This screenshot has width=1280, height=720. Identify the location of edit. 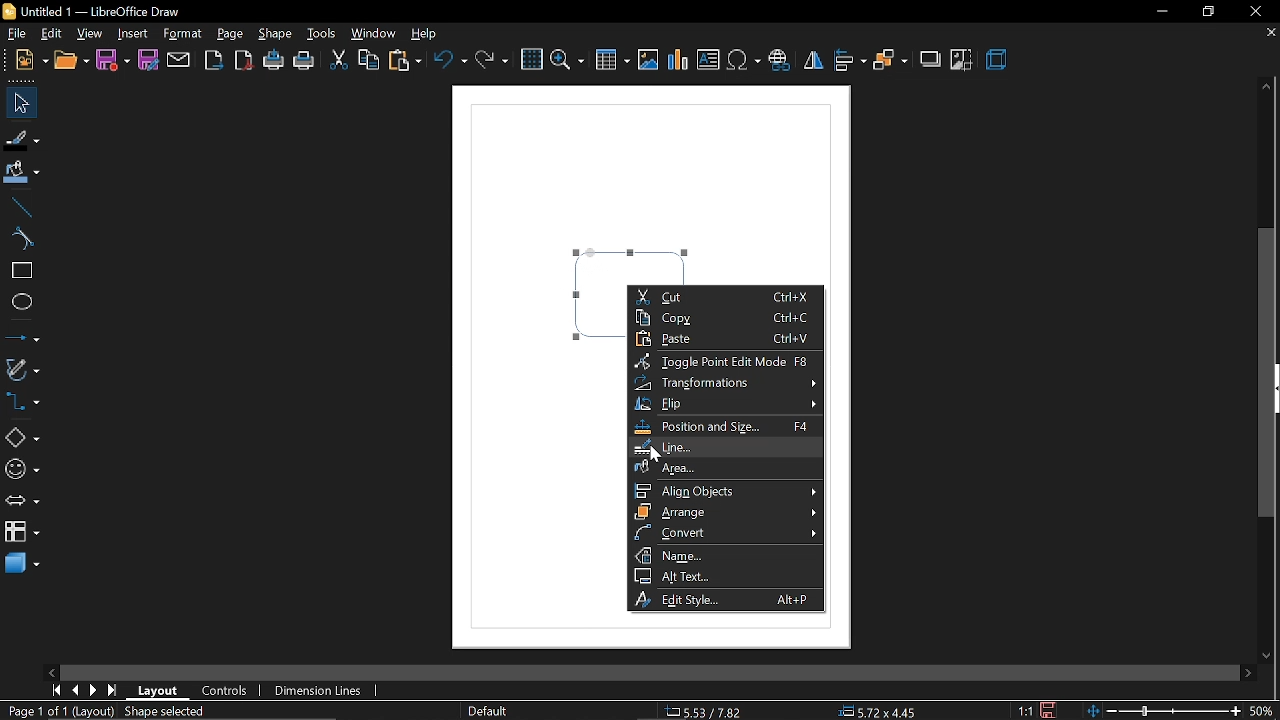
(54, 33).